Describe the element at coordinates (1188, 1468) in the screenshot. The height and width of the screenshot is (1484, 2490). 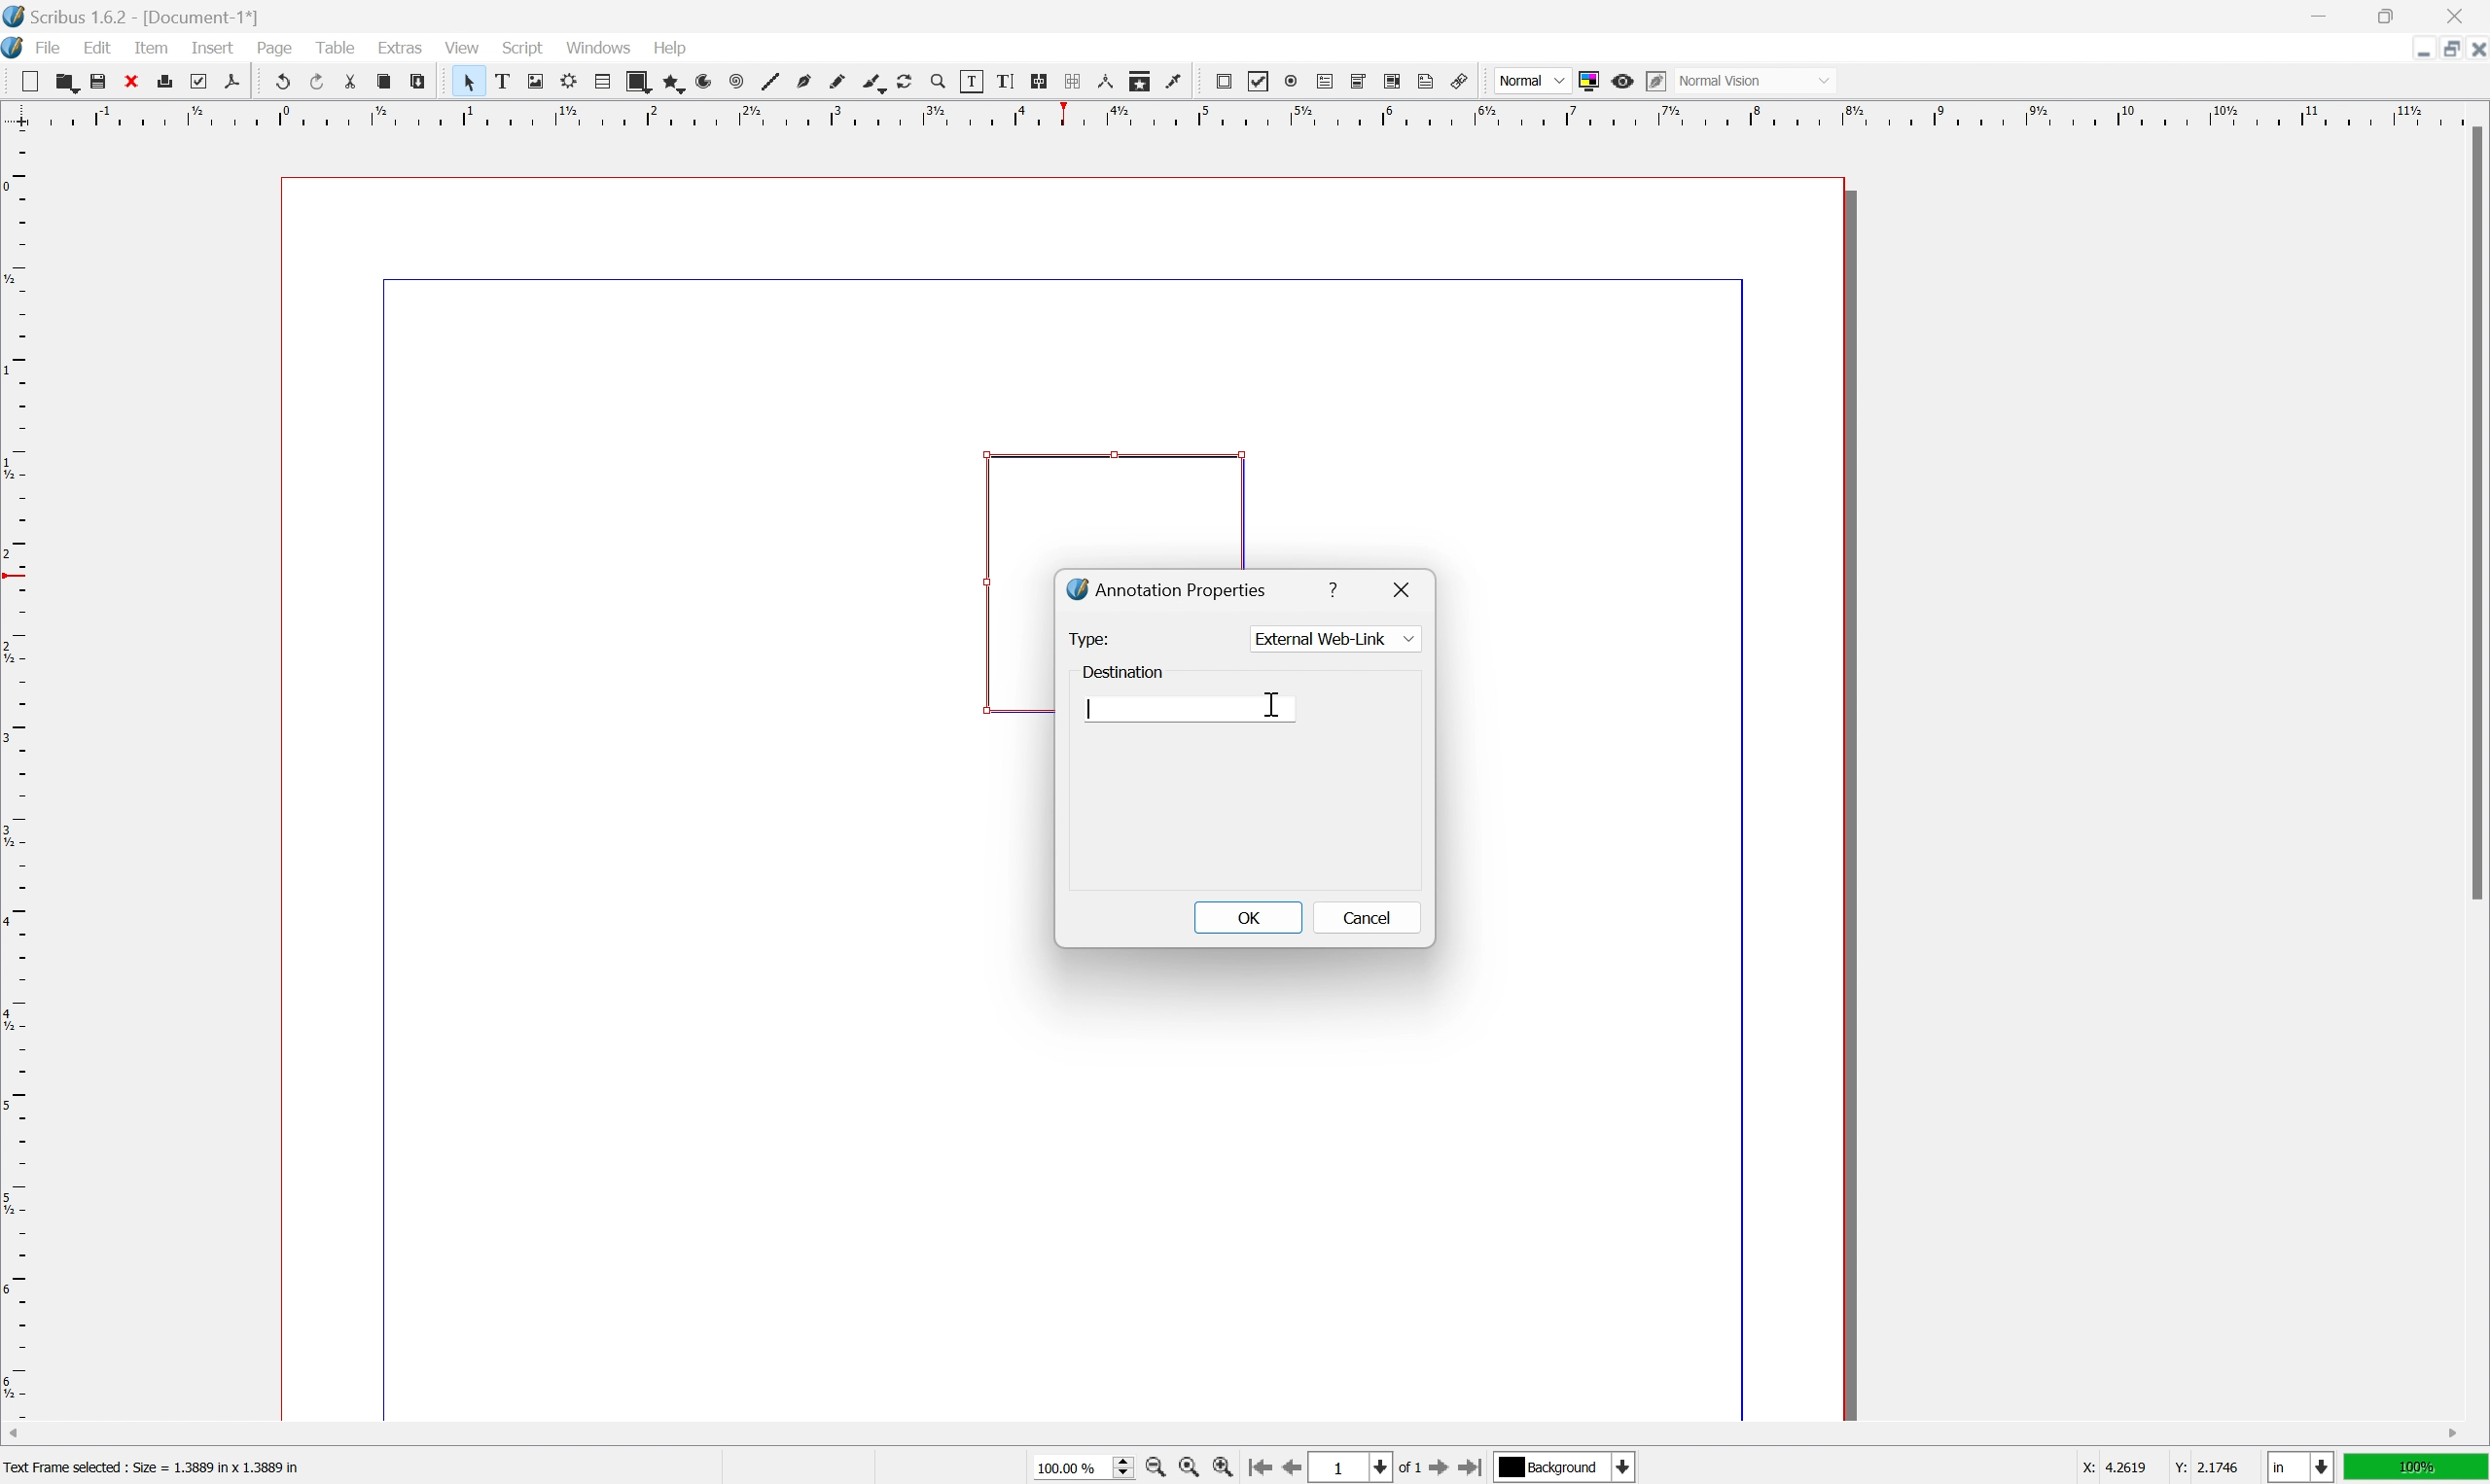
I see `zoom to 100%` at that location.